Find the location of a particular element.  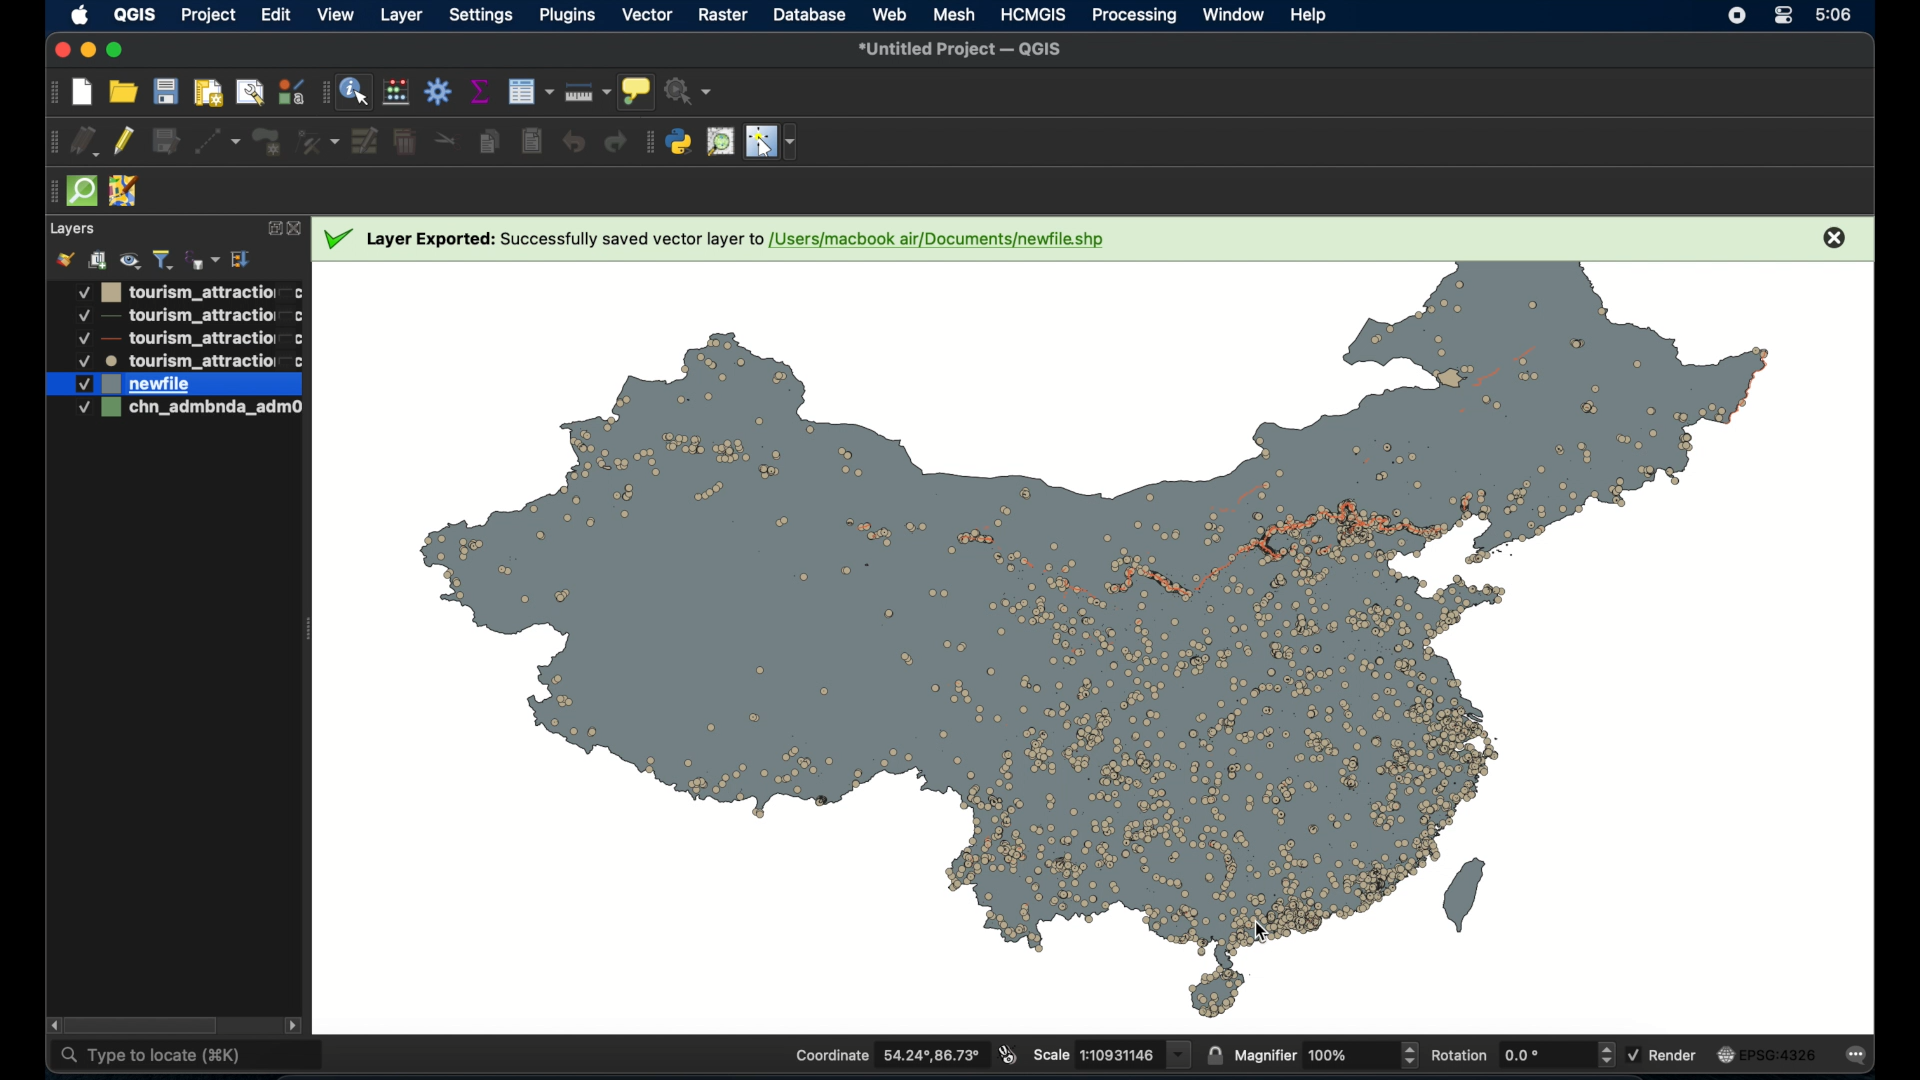

open layer styling panel is located at coordinates (65, 258).